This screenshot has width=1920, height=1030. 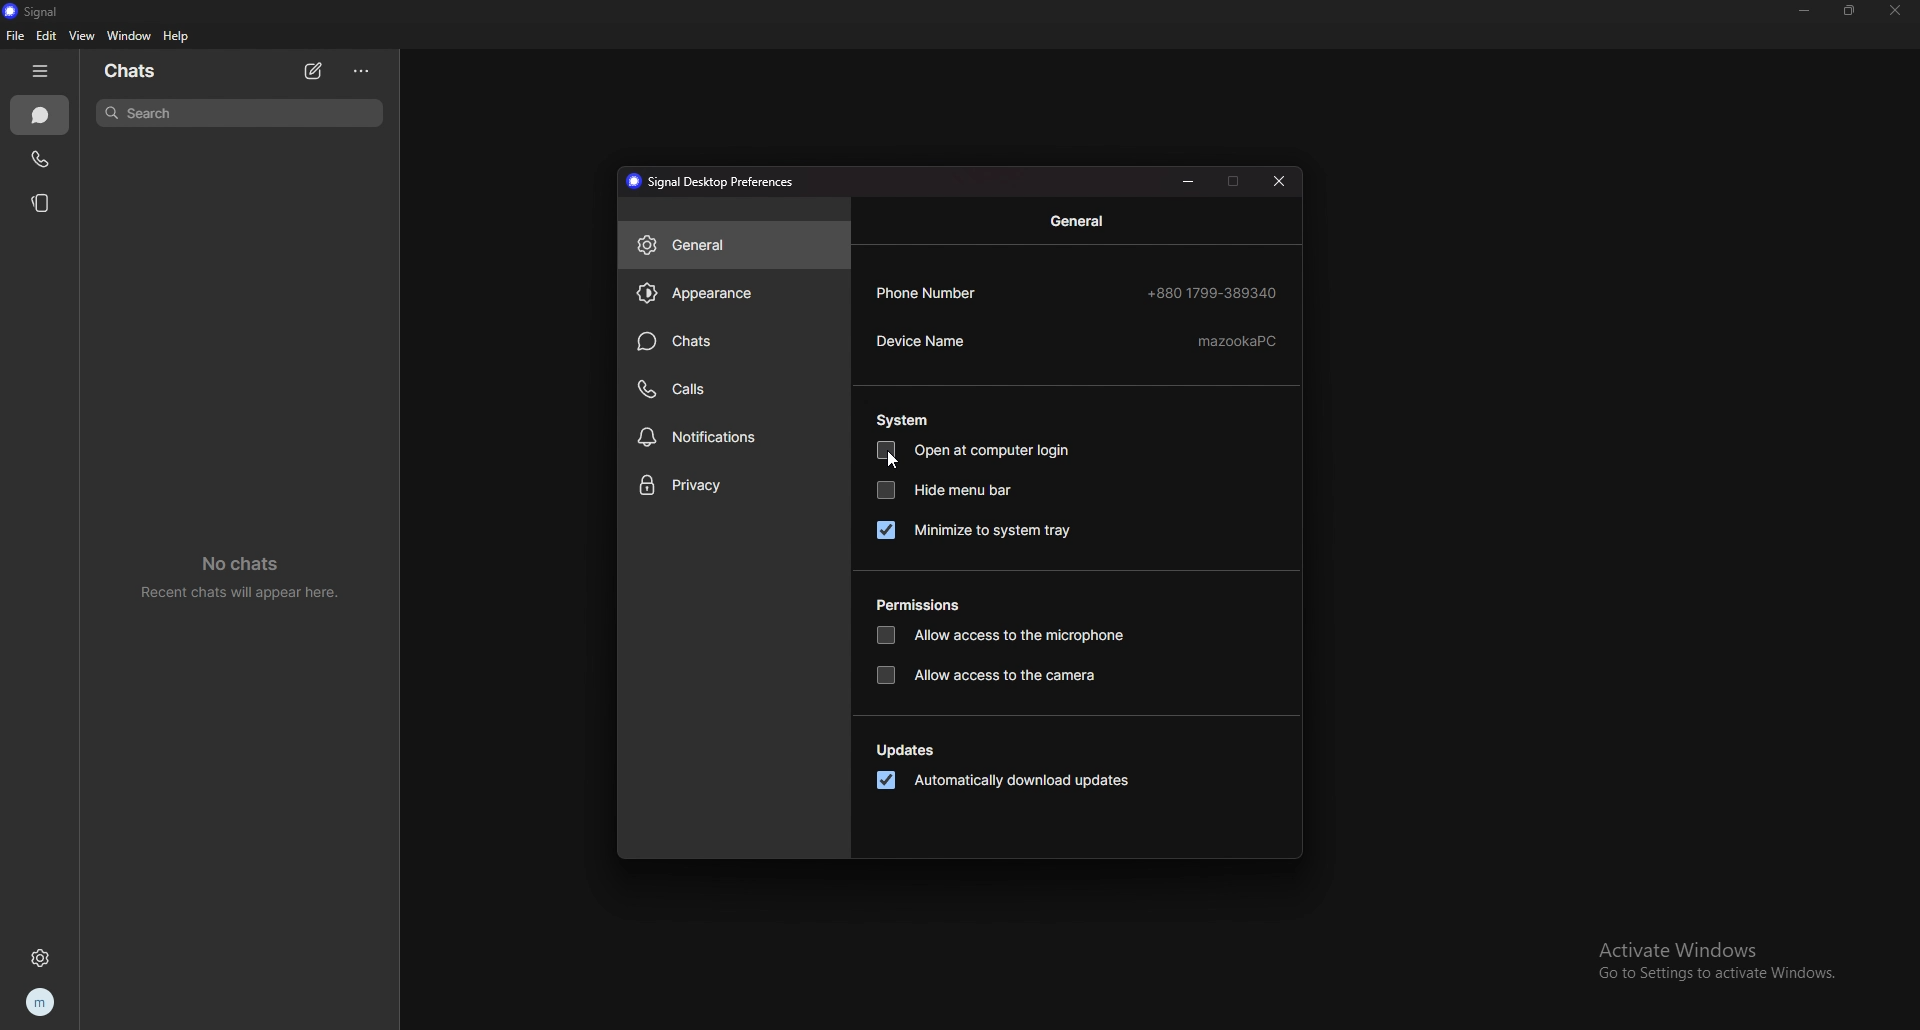 What do you see at coordinates (910, 752) in the screenshot?
I see `updates` at bounding box center [910, 752].